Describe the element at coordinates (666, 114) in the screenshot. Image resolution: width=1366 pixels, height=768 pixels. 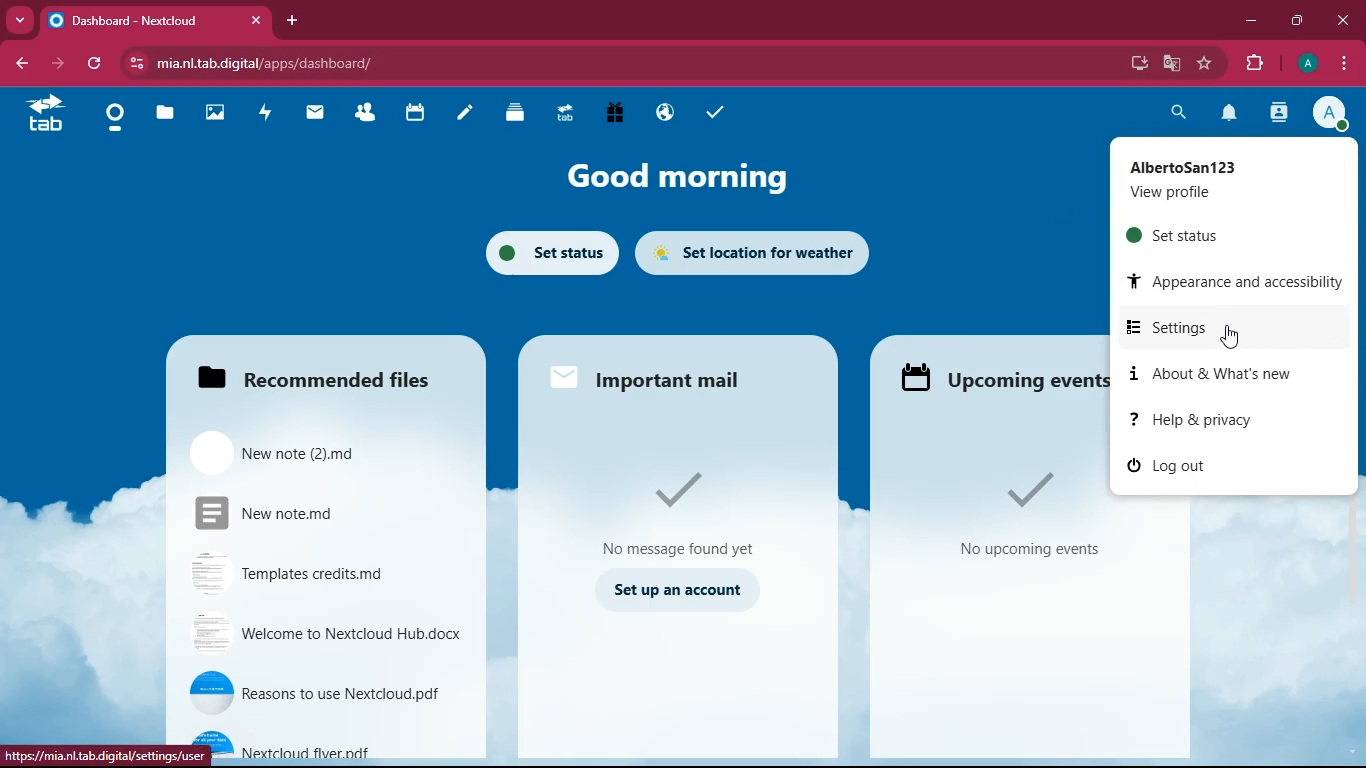
I see `Email Hosting` at that location.